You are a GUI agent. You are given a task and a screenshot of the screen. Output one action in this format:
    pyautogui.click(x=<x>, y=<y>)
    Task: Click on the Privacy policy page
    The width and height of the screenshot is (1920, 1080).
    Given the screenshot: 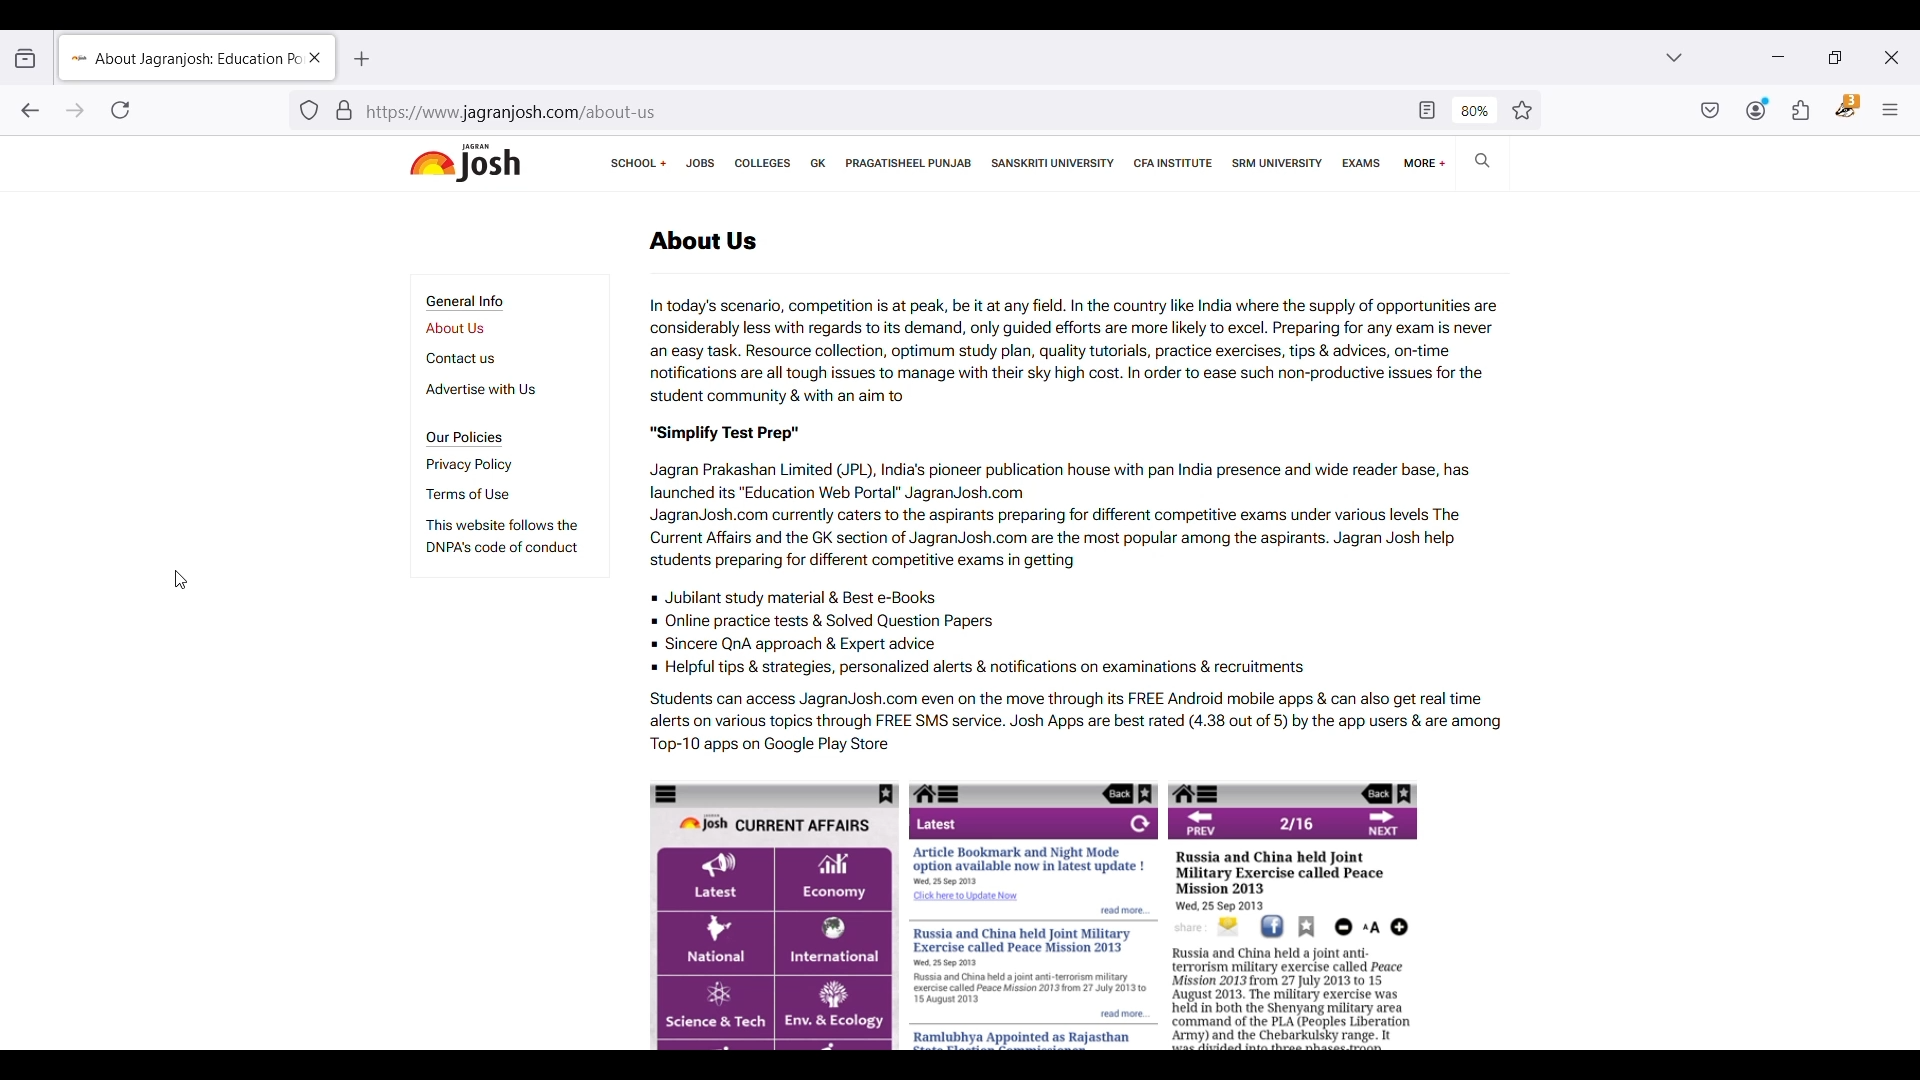 What is the action you would take?
    pyautogui.click(x=469, y=466)
    